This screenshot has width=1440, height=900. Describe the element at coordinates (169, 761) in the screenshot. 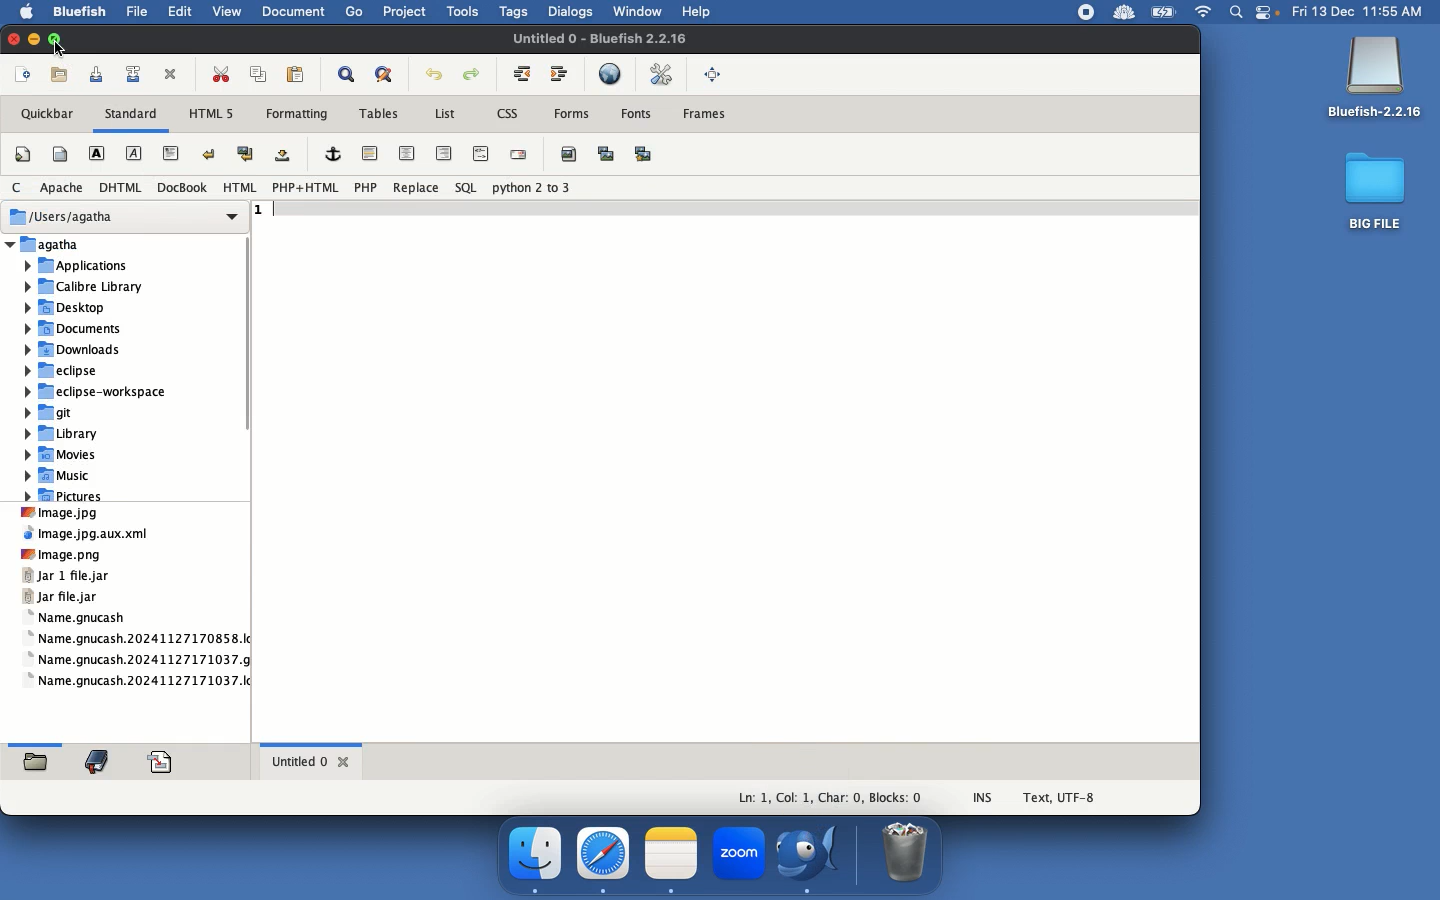

I see `save` at that location.